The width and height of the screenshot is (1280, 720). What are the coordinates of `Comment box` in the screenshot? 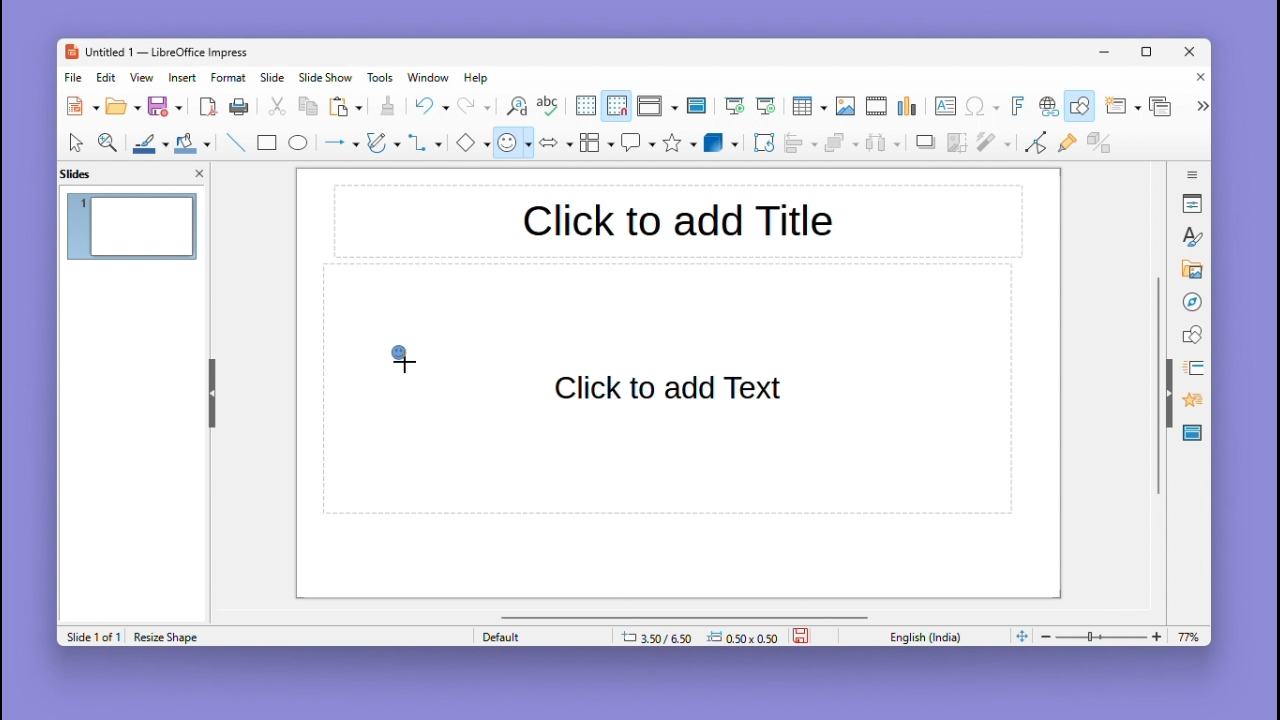 It's located at (638, 142).